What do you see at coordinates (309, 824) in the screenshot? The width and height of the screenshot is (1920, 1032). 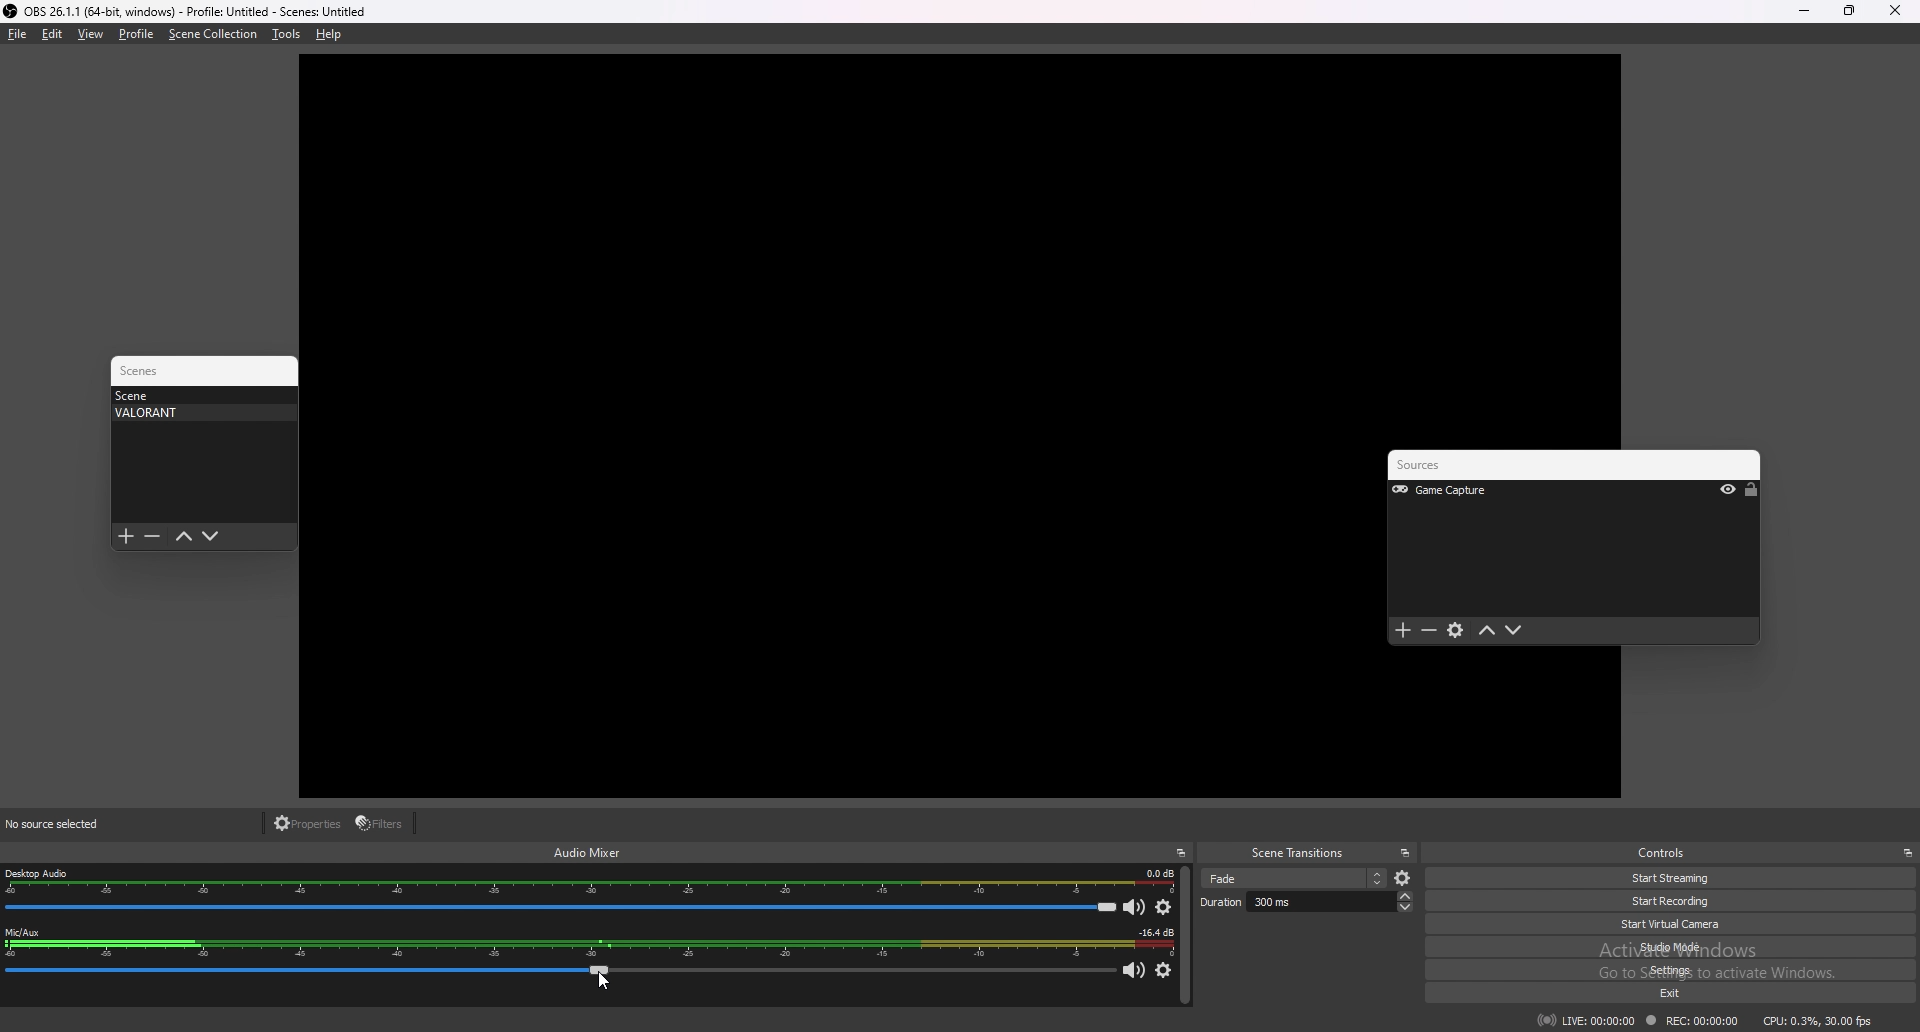 I see `properties` at bounding box center [309, 824].